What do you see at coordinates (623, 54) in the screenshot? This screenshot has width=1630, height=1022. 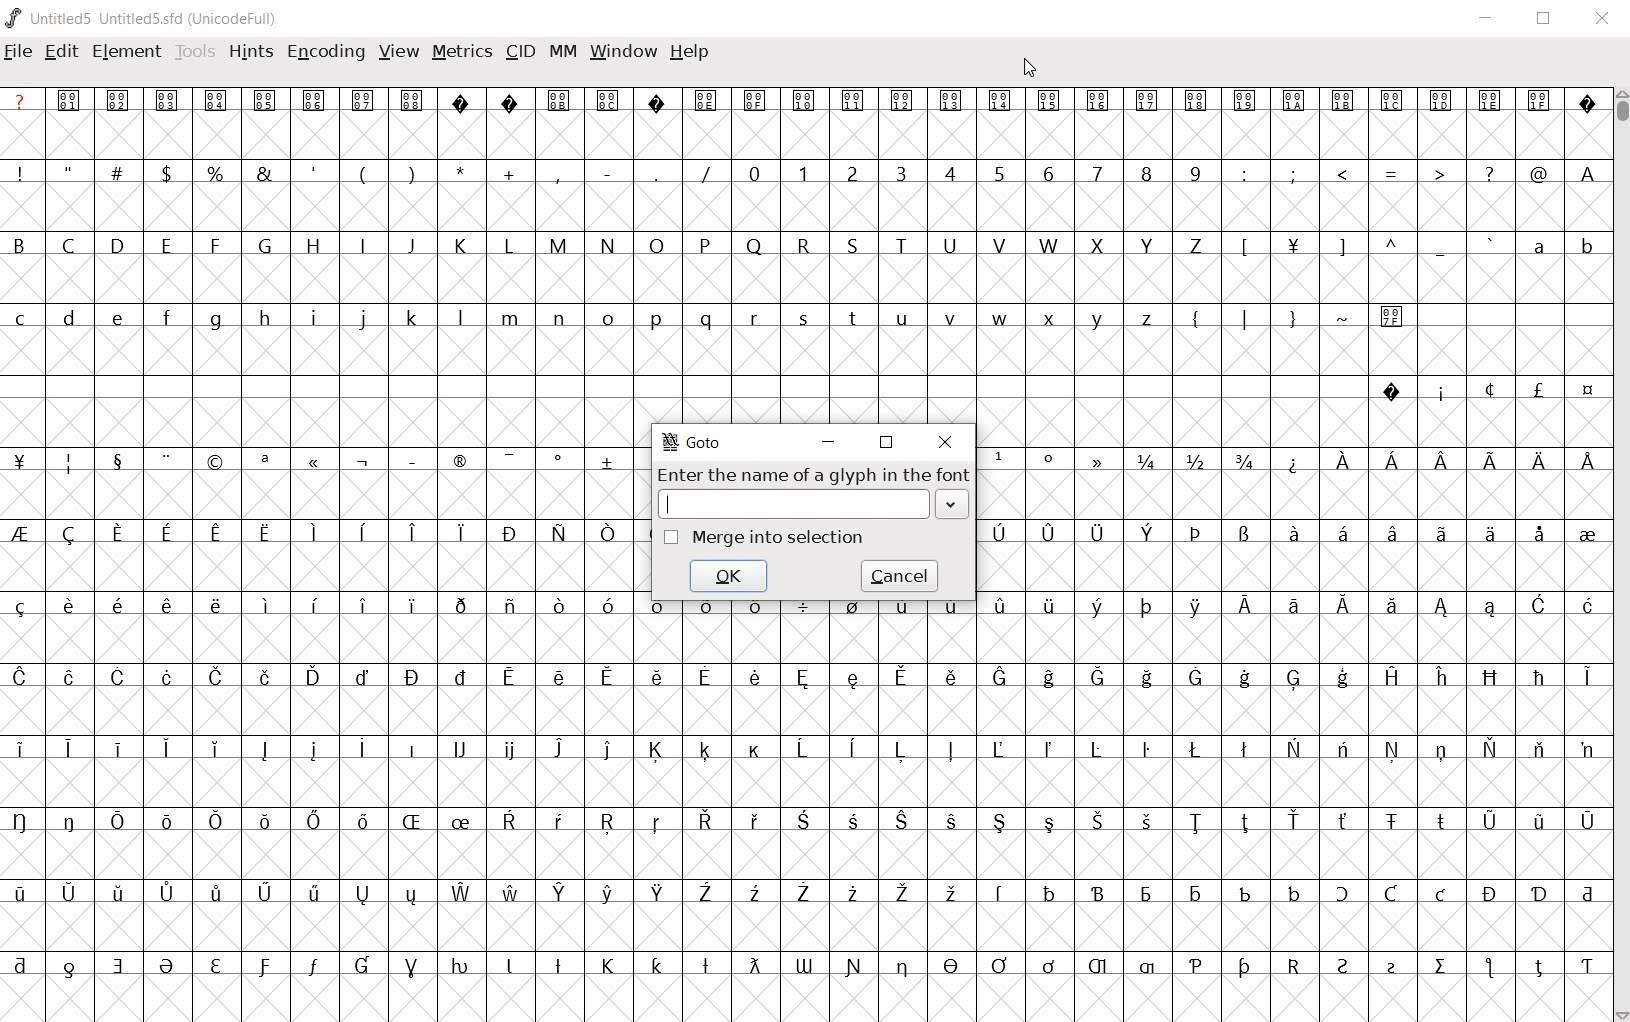 I see `WINDOW` at bounding box center [623, 54].